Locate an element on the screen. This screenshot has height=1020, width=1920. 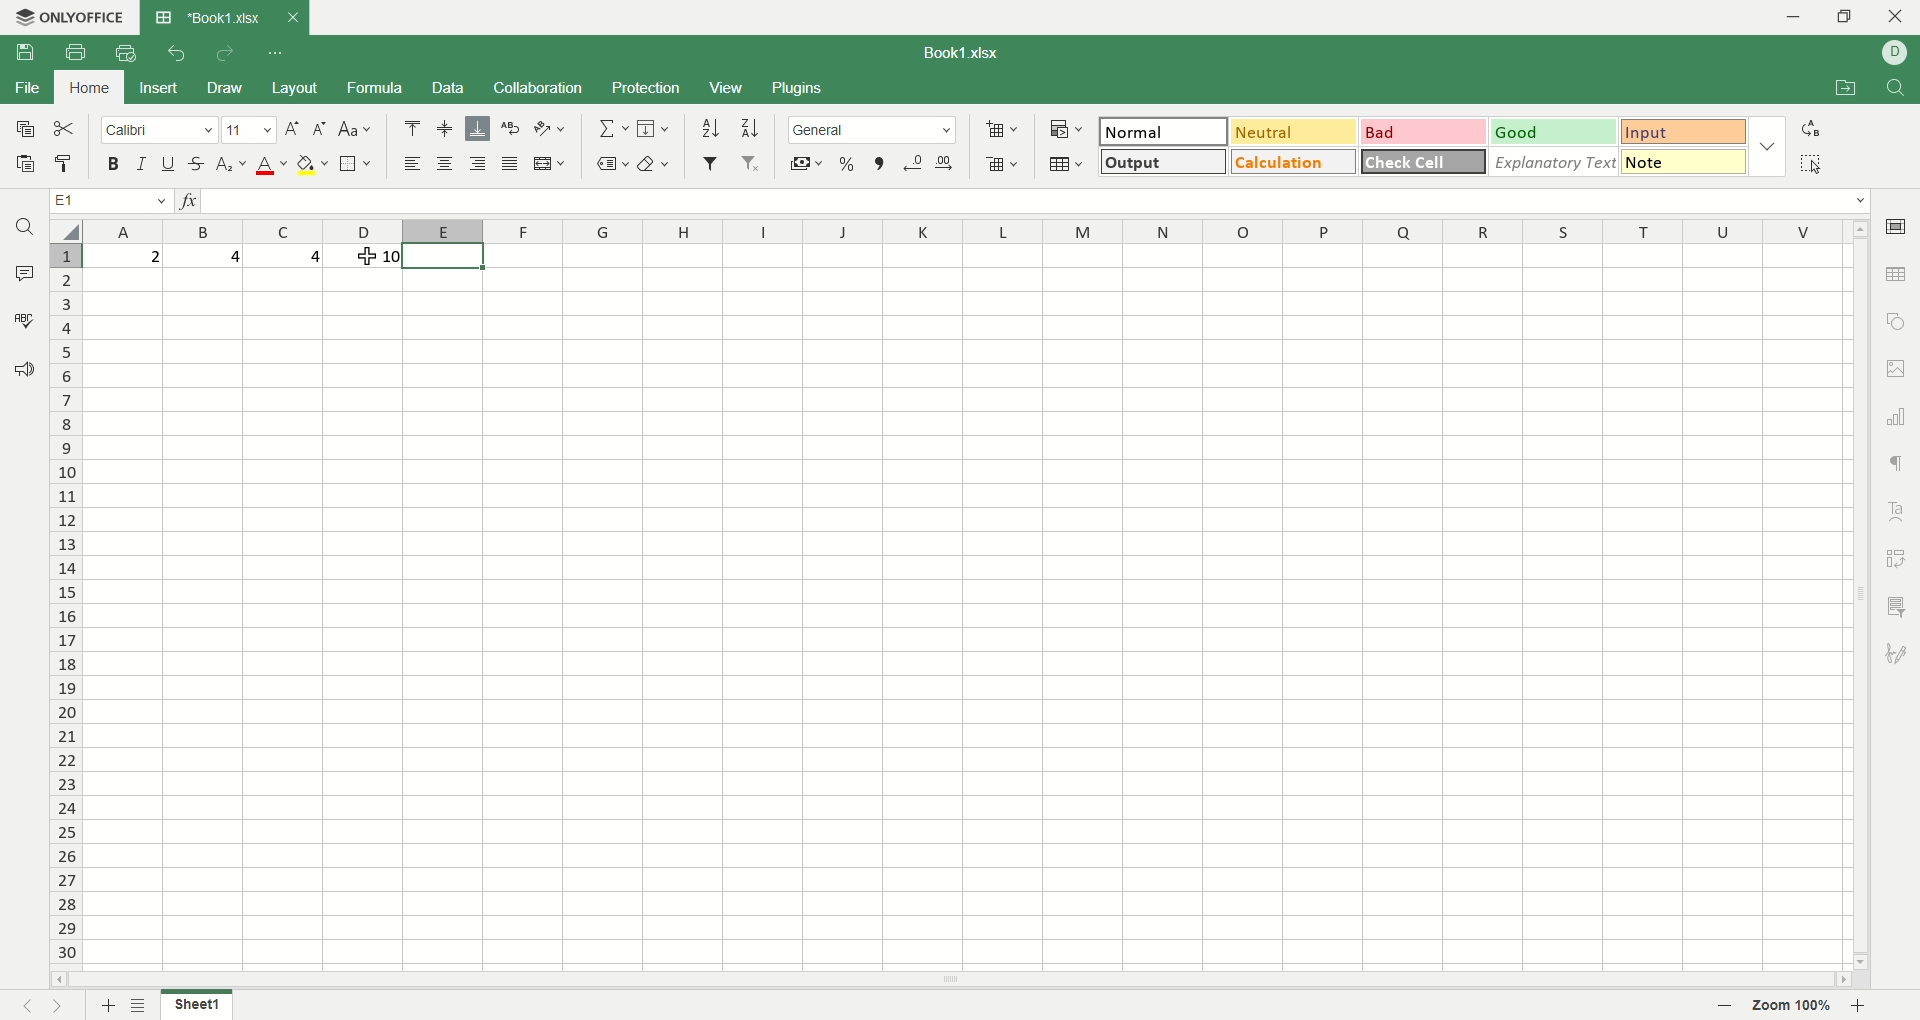
increase font is located at coordinates (292, 130).